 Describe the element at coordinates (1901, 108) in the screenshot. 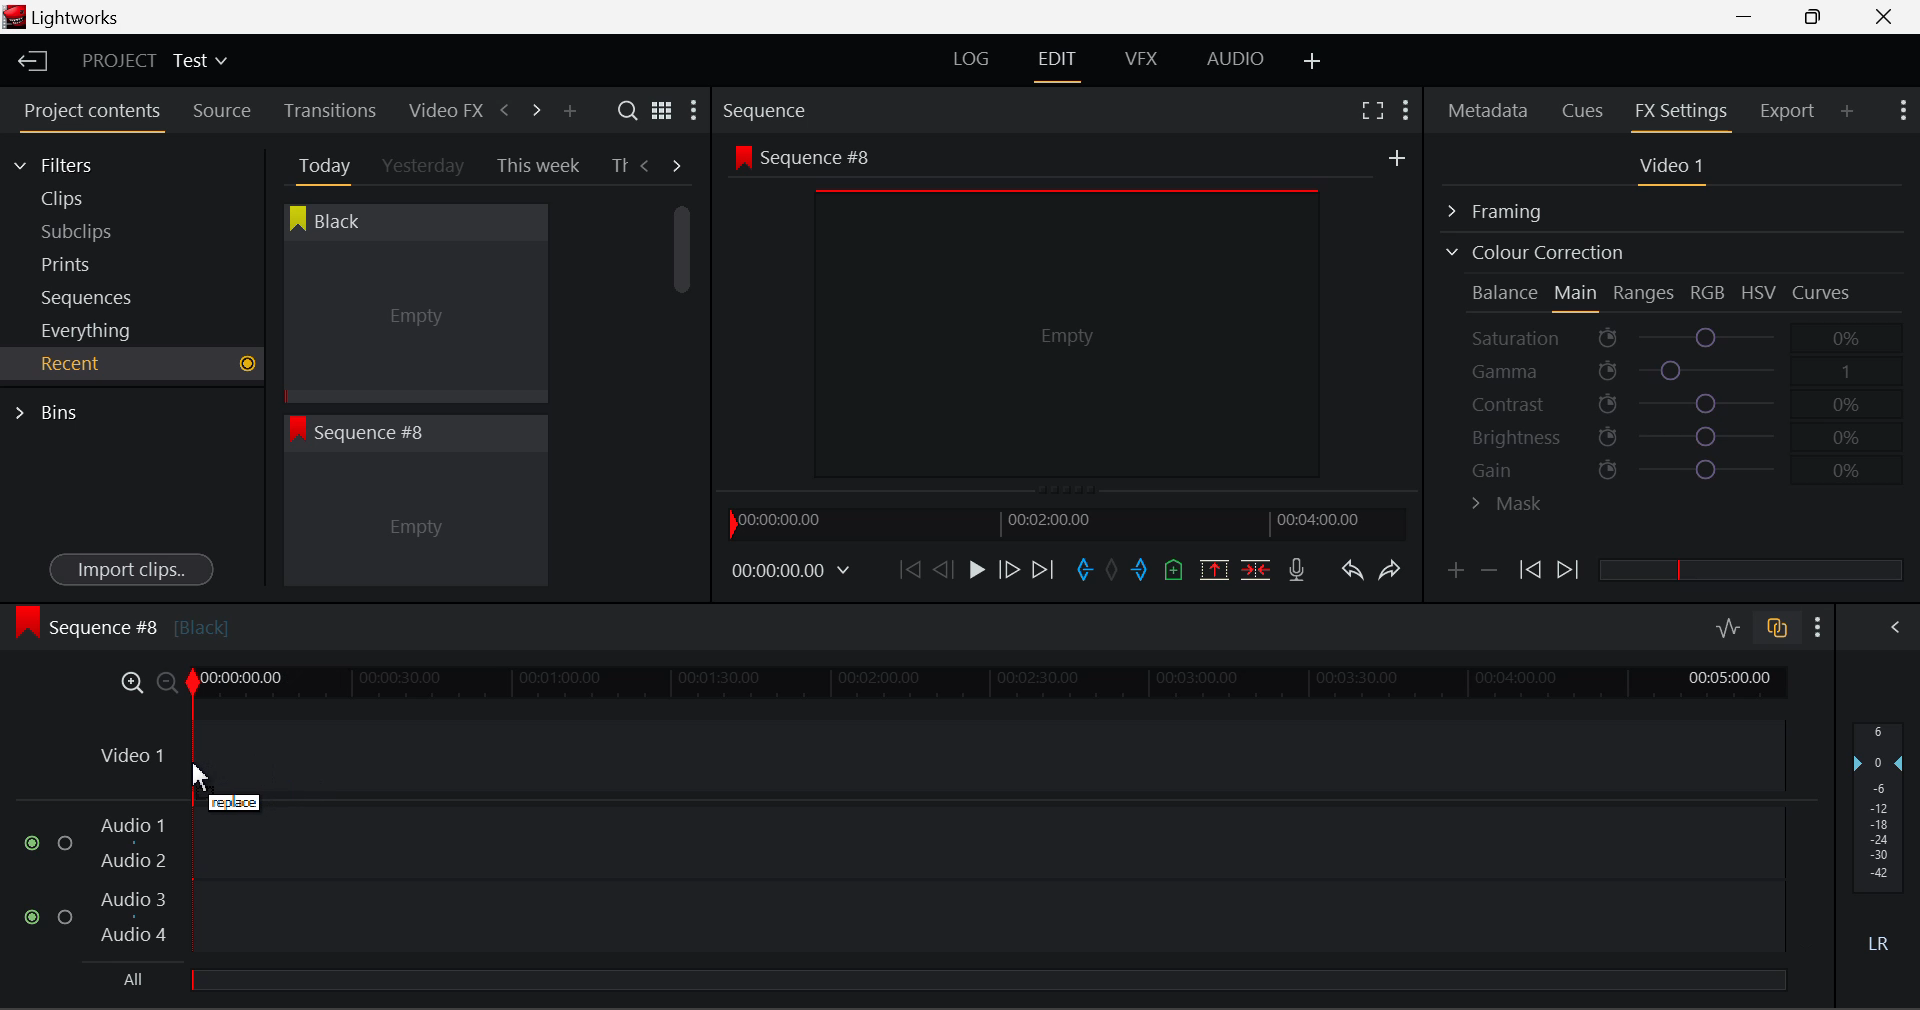

I see `Show Settings` at that location.